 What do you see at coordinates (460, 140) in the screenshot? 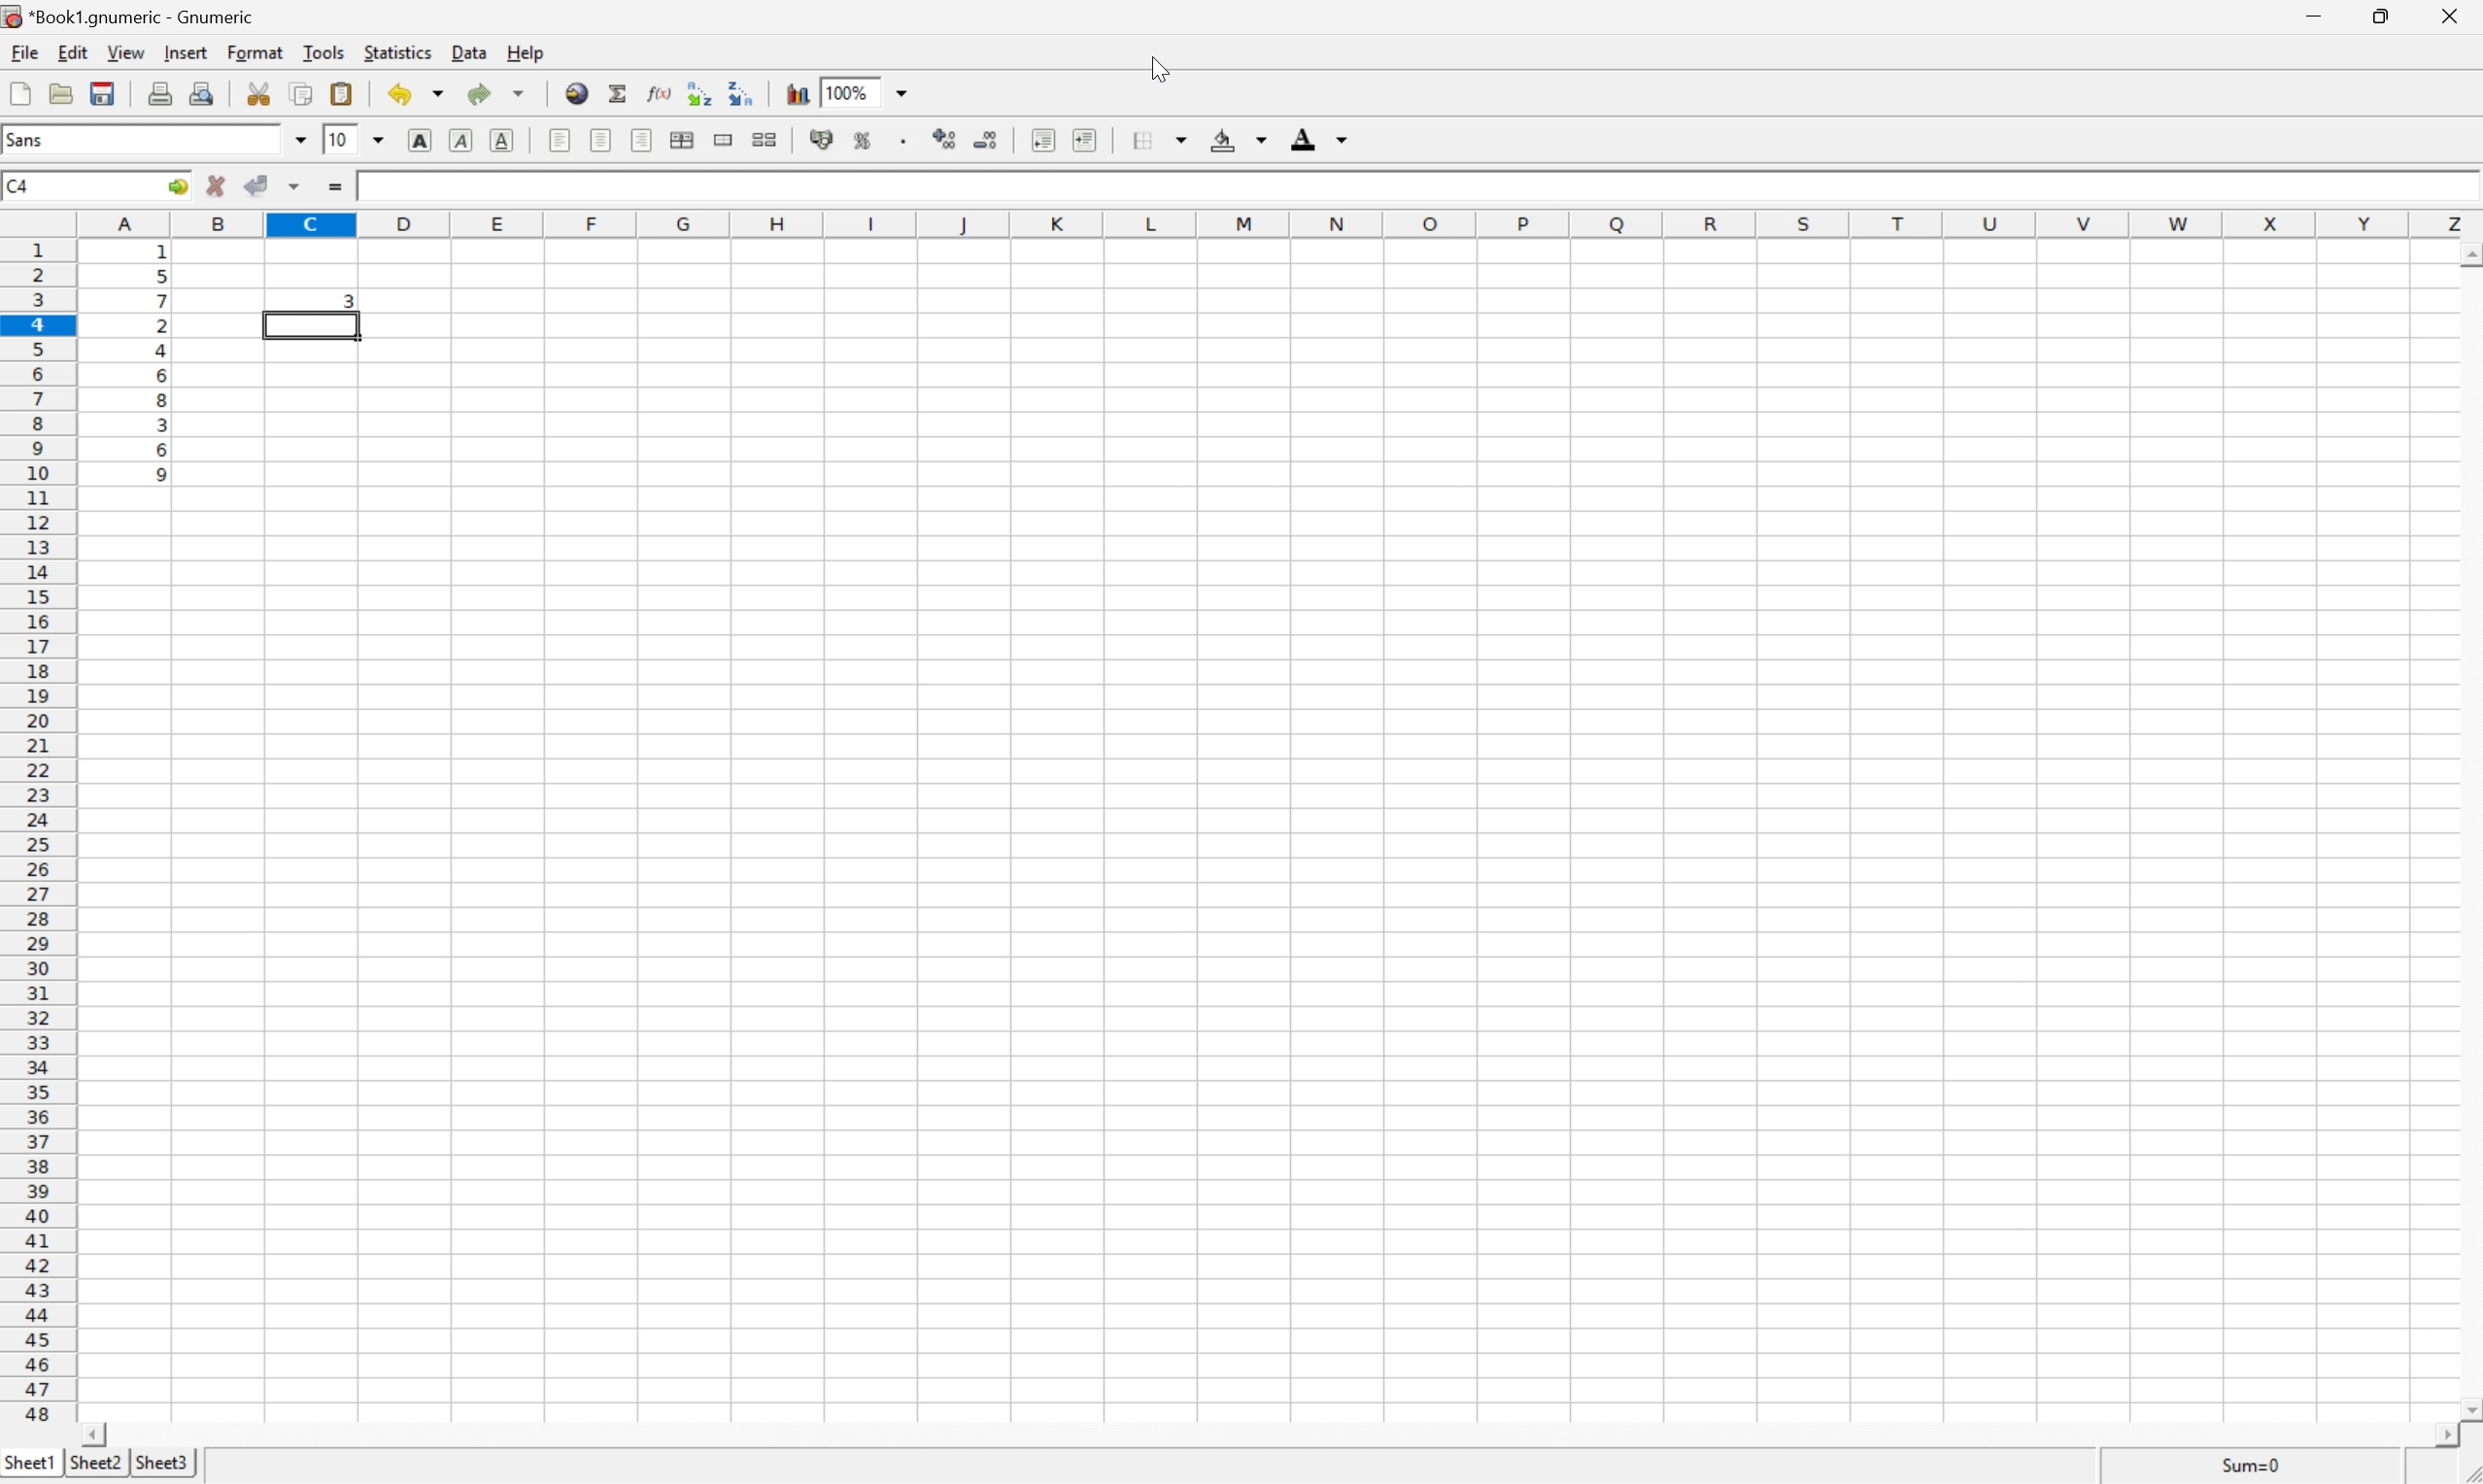
I see `italic` at bounding box center [460, 140].